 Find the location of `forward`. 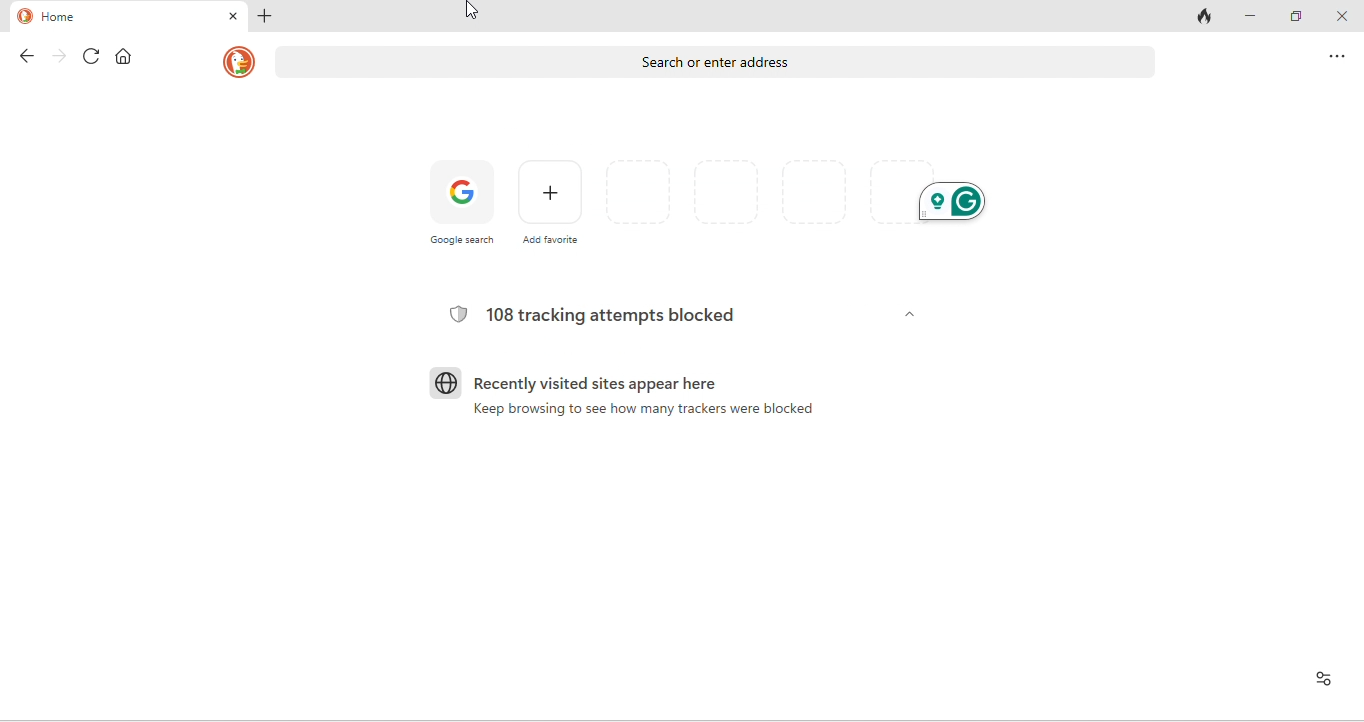

forward is located at coordinates (52, 57).